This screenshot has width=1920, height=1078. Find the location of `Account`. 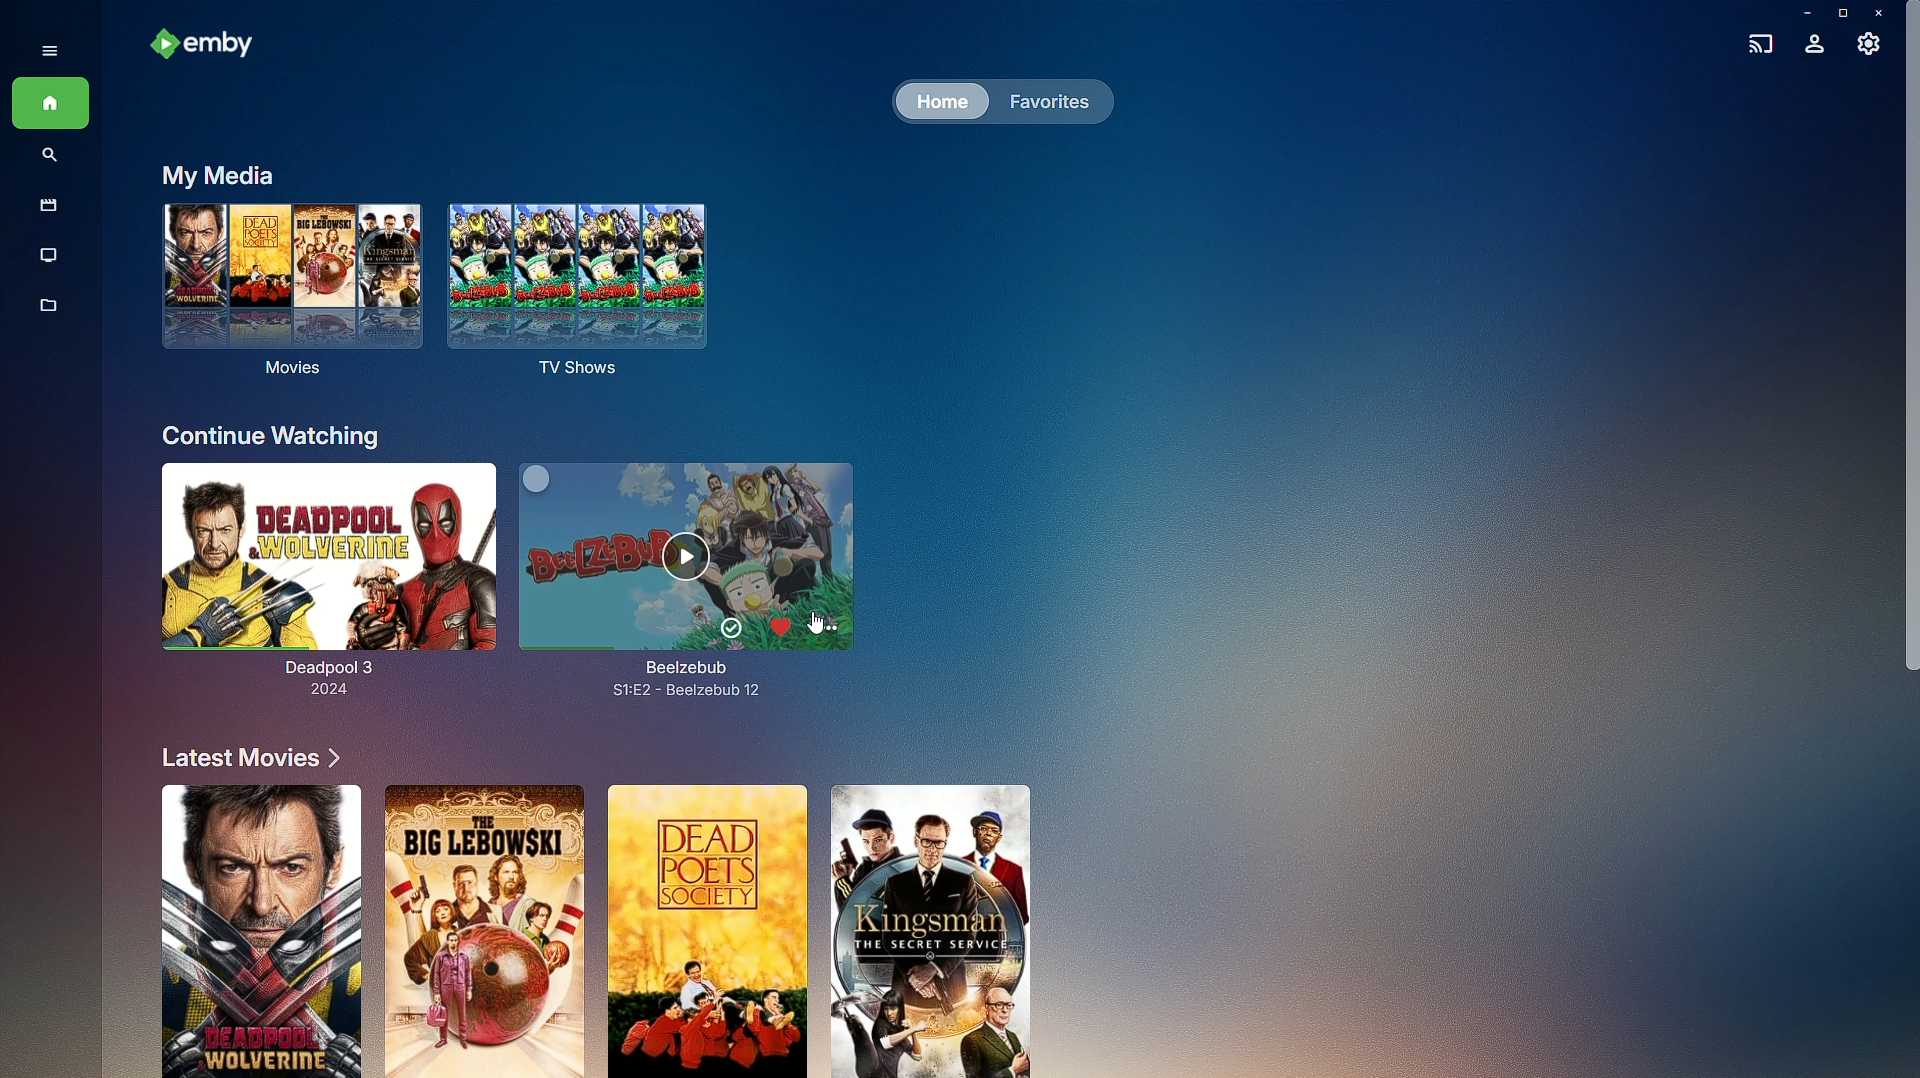

Account is located at coordinates (1814, 46).